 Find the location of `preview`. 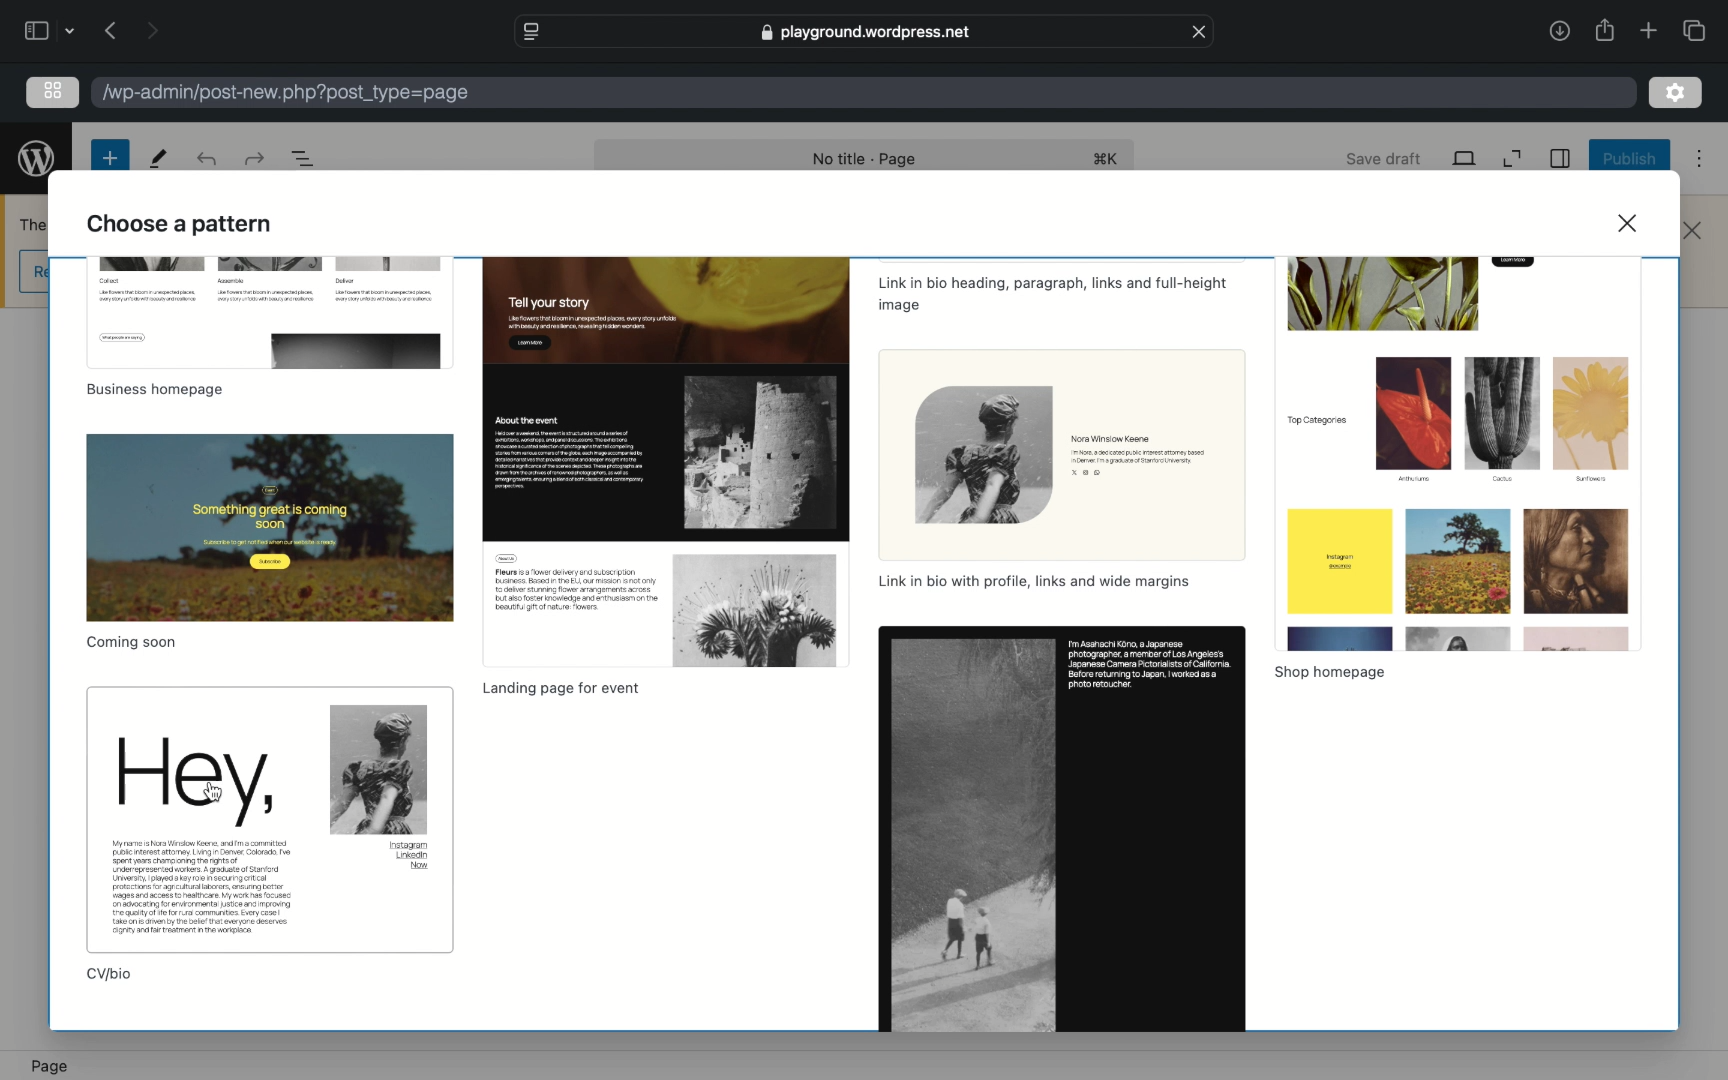

preview is located at coordinates (270, 527).